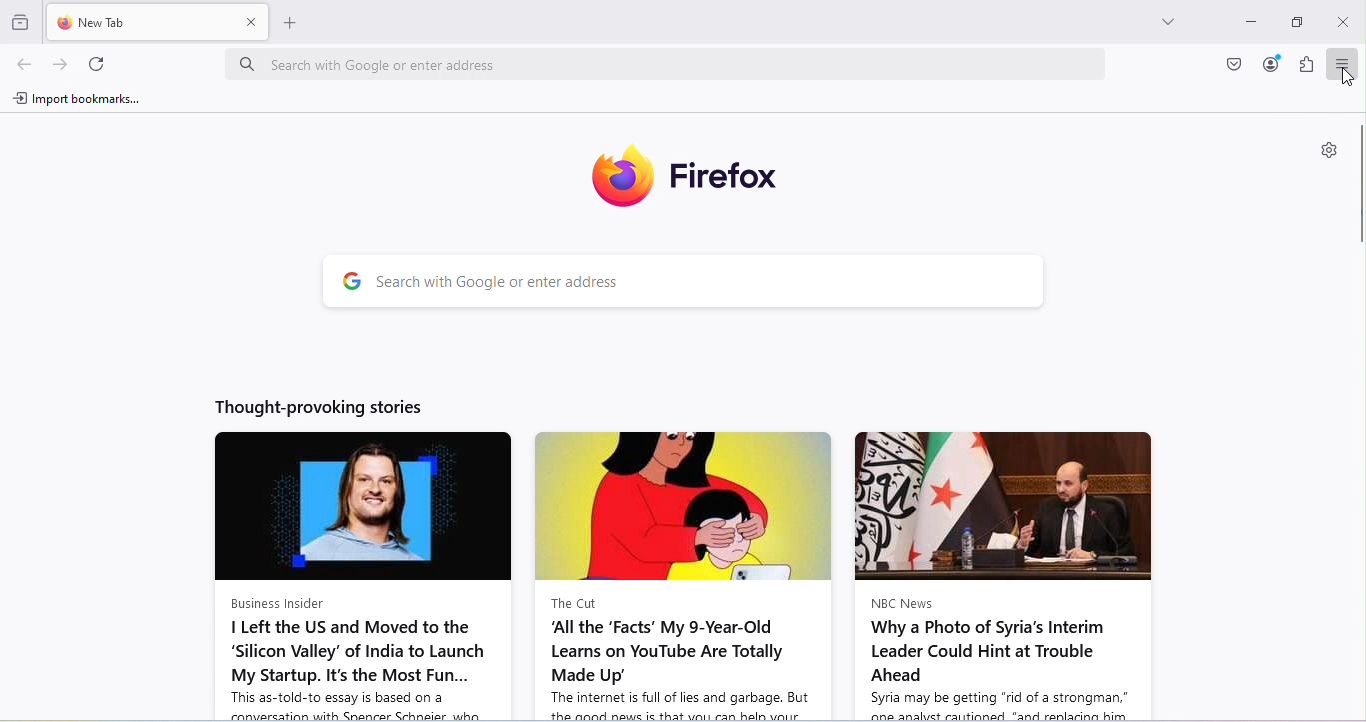 The height and width of the screenshot is (722, 1366). Describe the element at coordinates (352, 576) in the screenshot. I see `News article from business insider` at that location.